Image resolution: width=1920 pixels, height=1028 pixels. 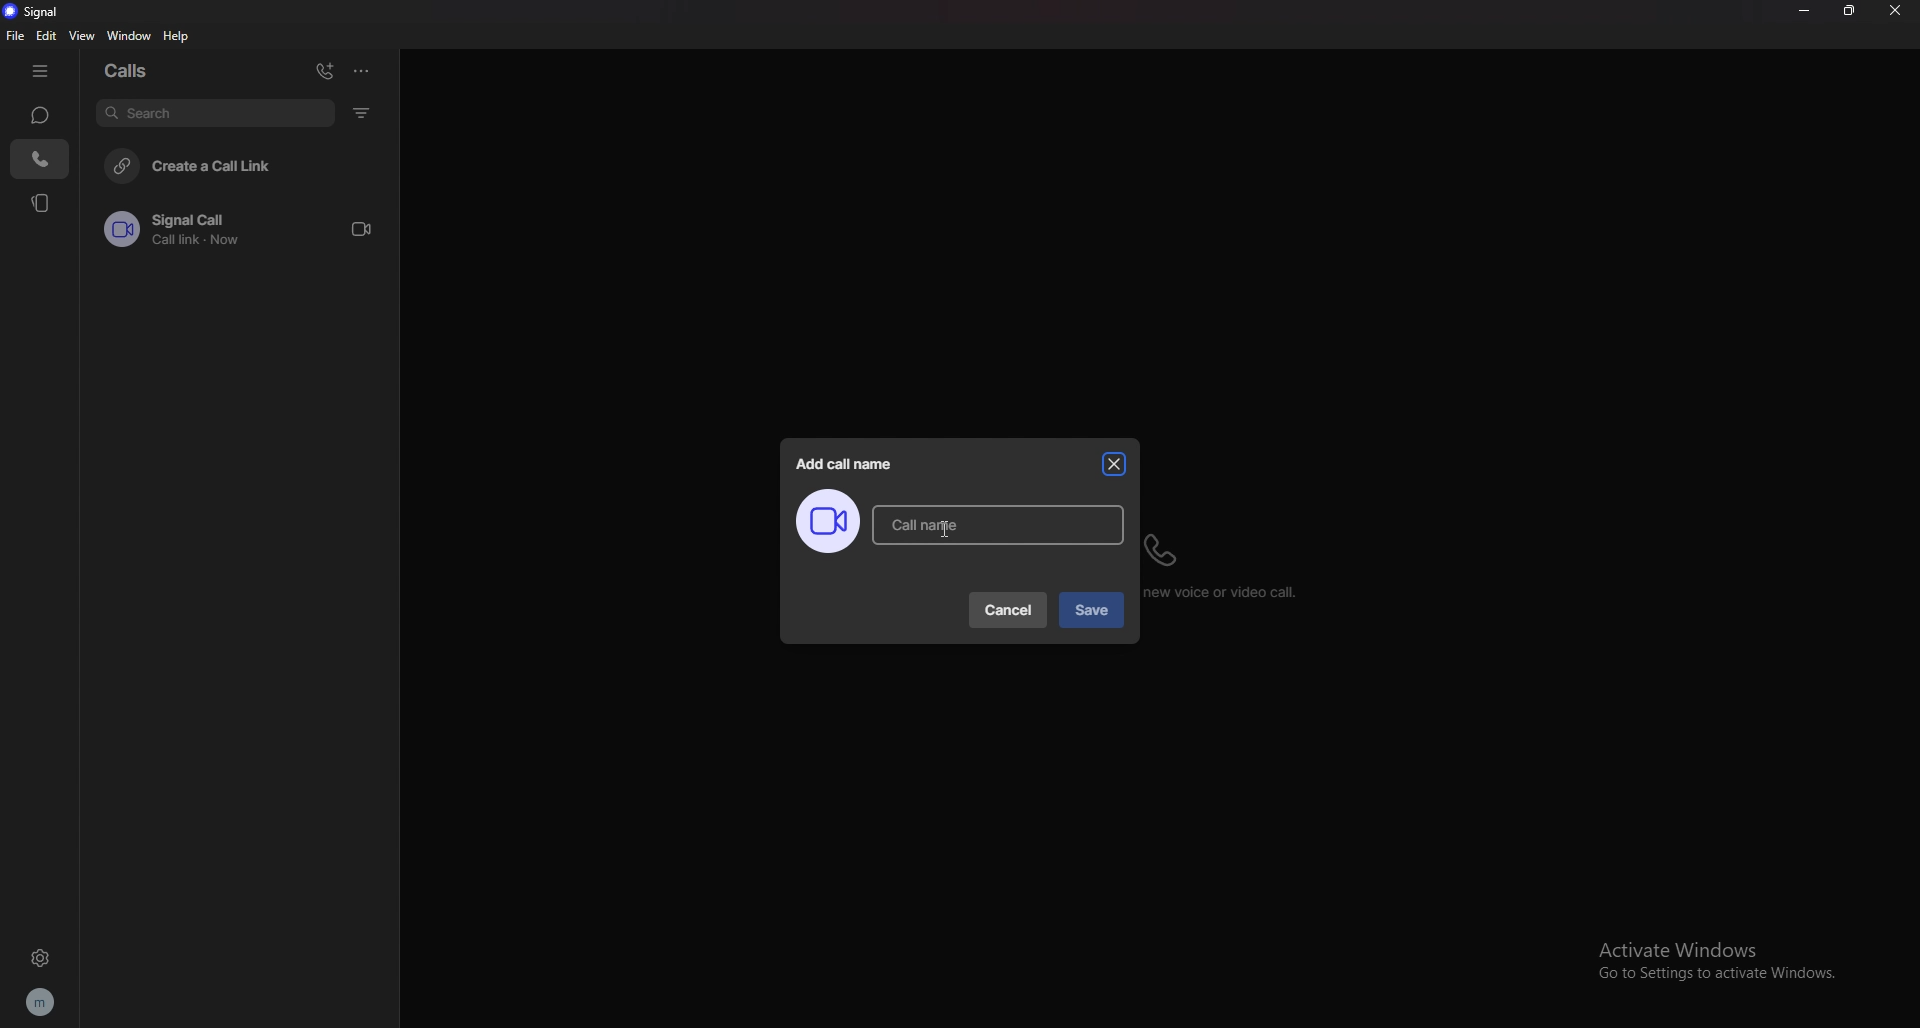 I want to click on cursor, so click(x=943, y=527).